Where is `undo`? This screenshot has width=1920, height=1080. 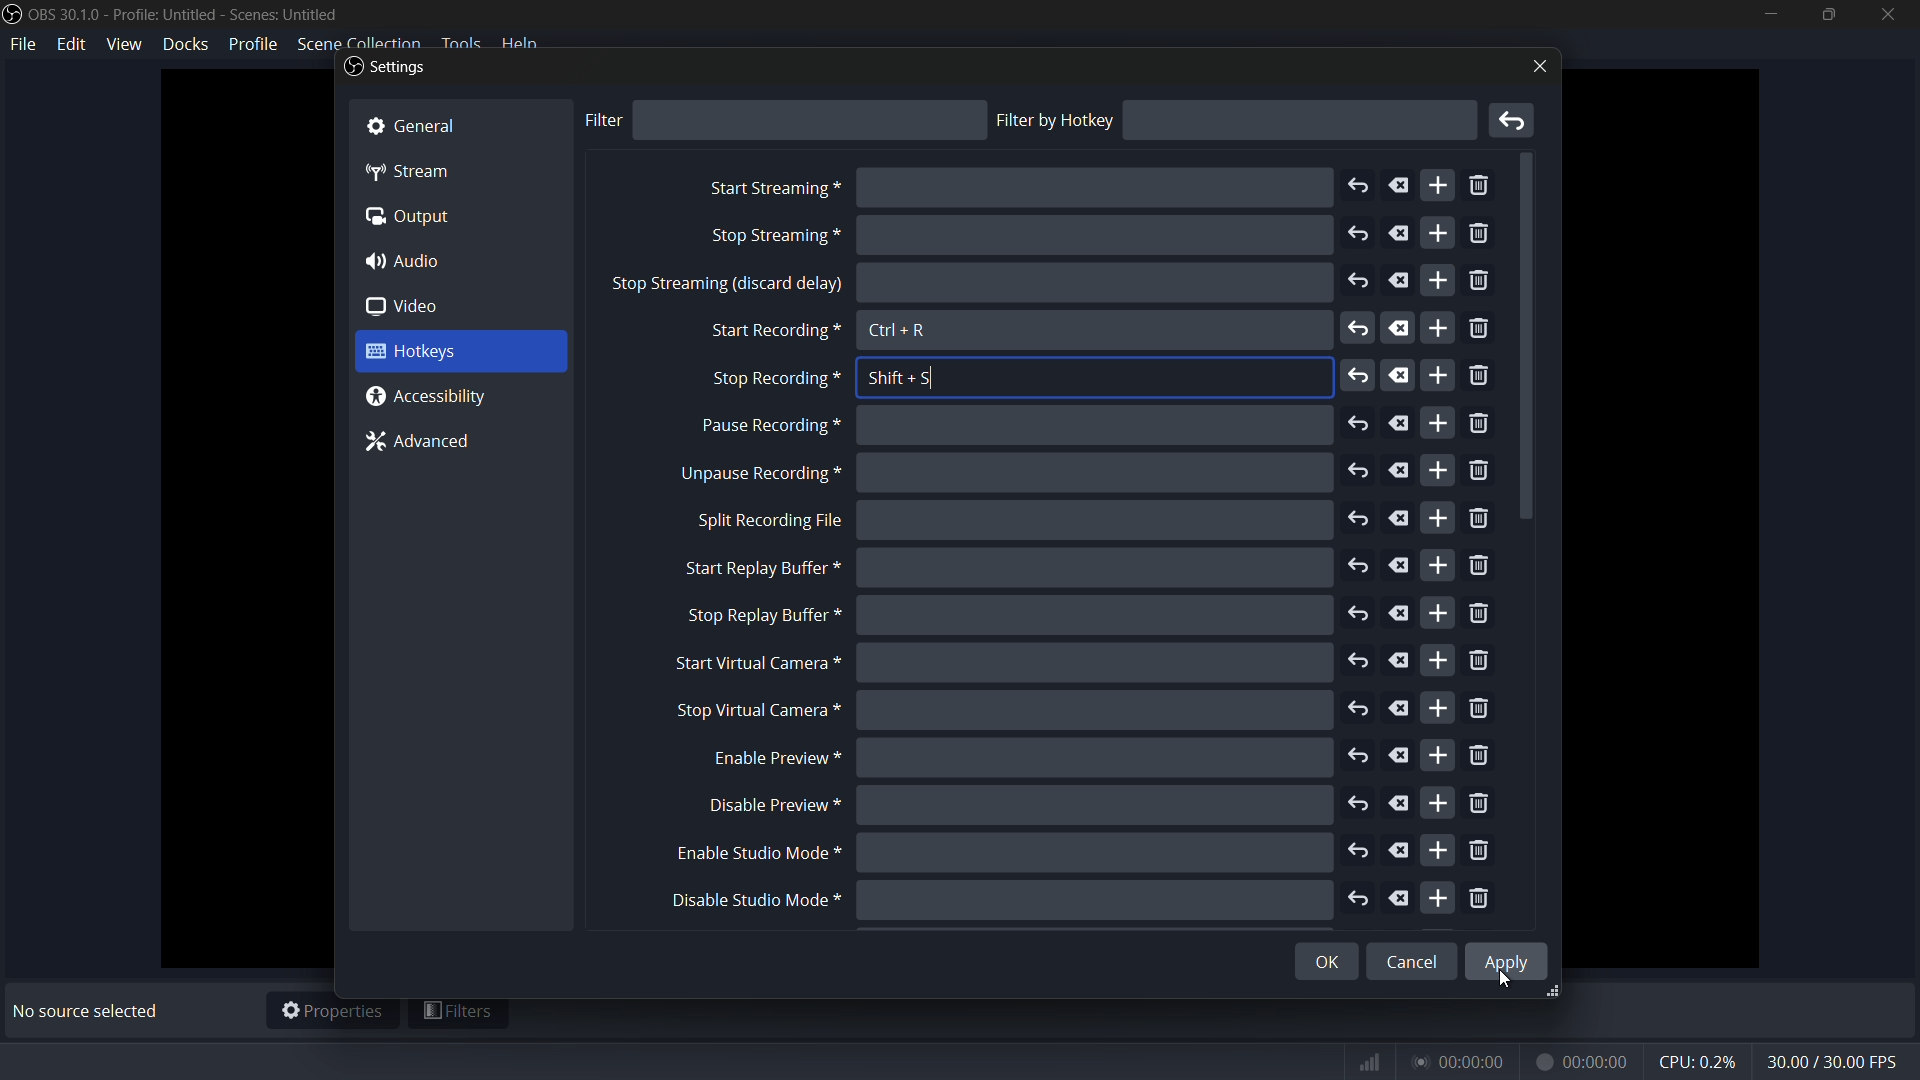 undo is located at coordinates (1358, 801).